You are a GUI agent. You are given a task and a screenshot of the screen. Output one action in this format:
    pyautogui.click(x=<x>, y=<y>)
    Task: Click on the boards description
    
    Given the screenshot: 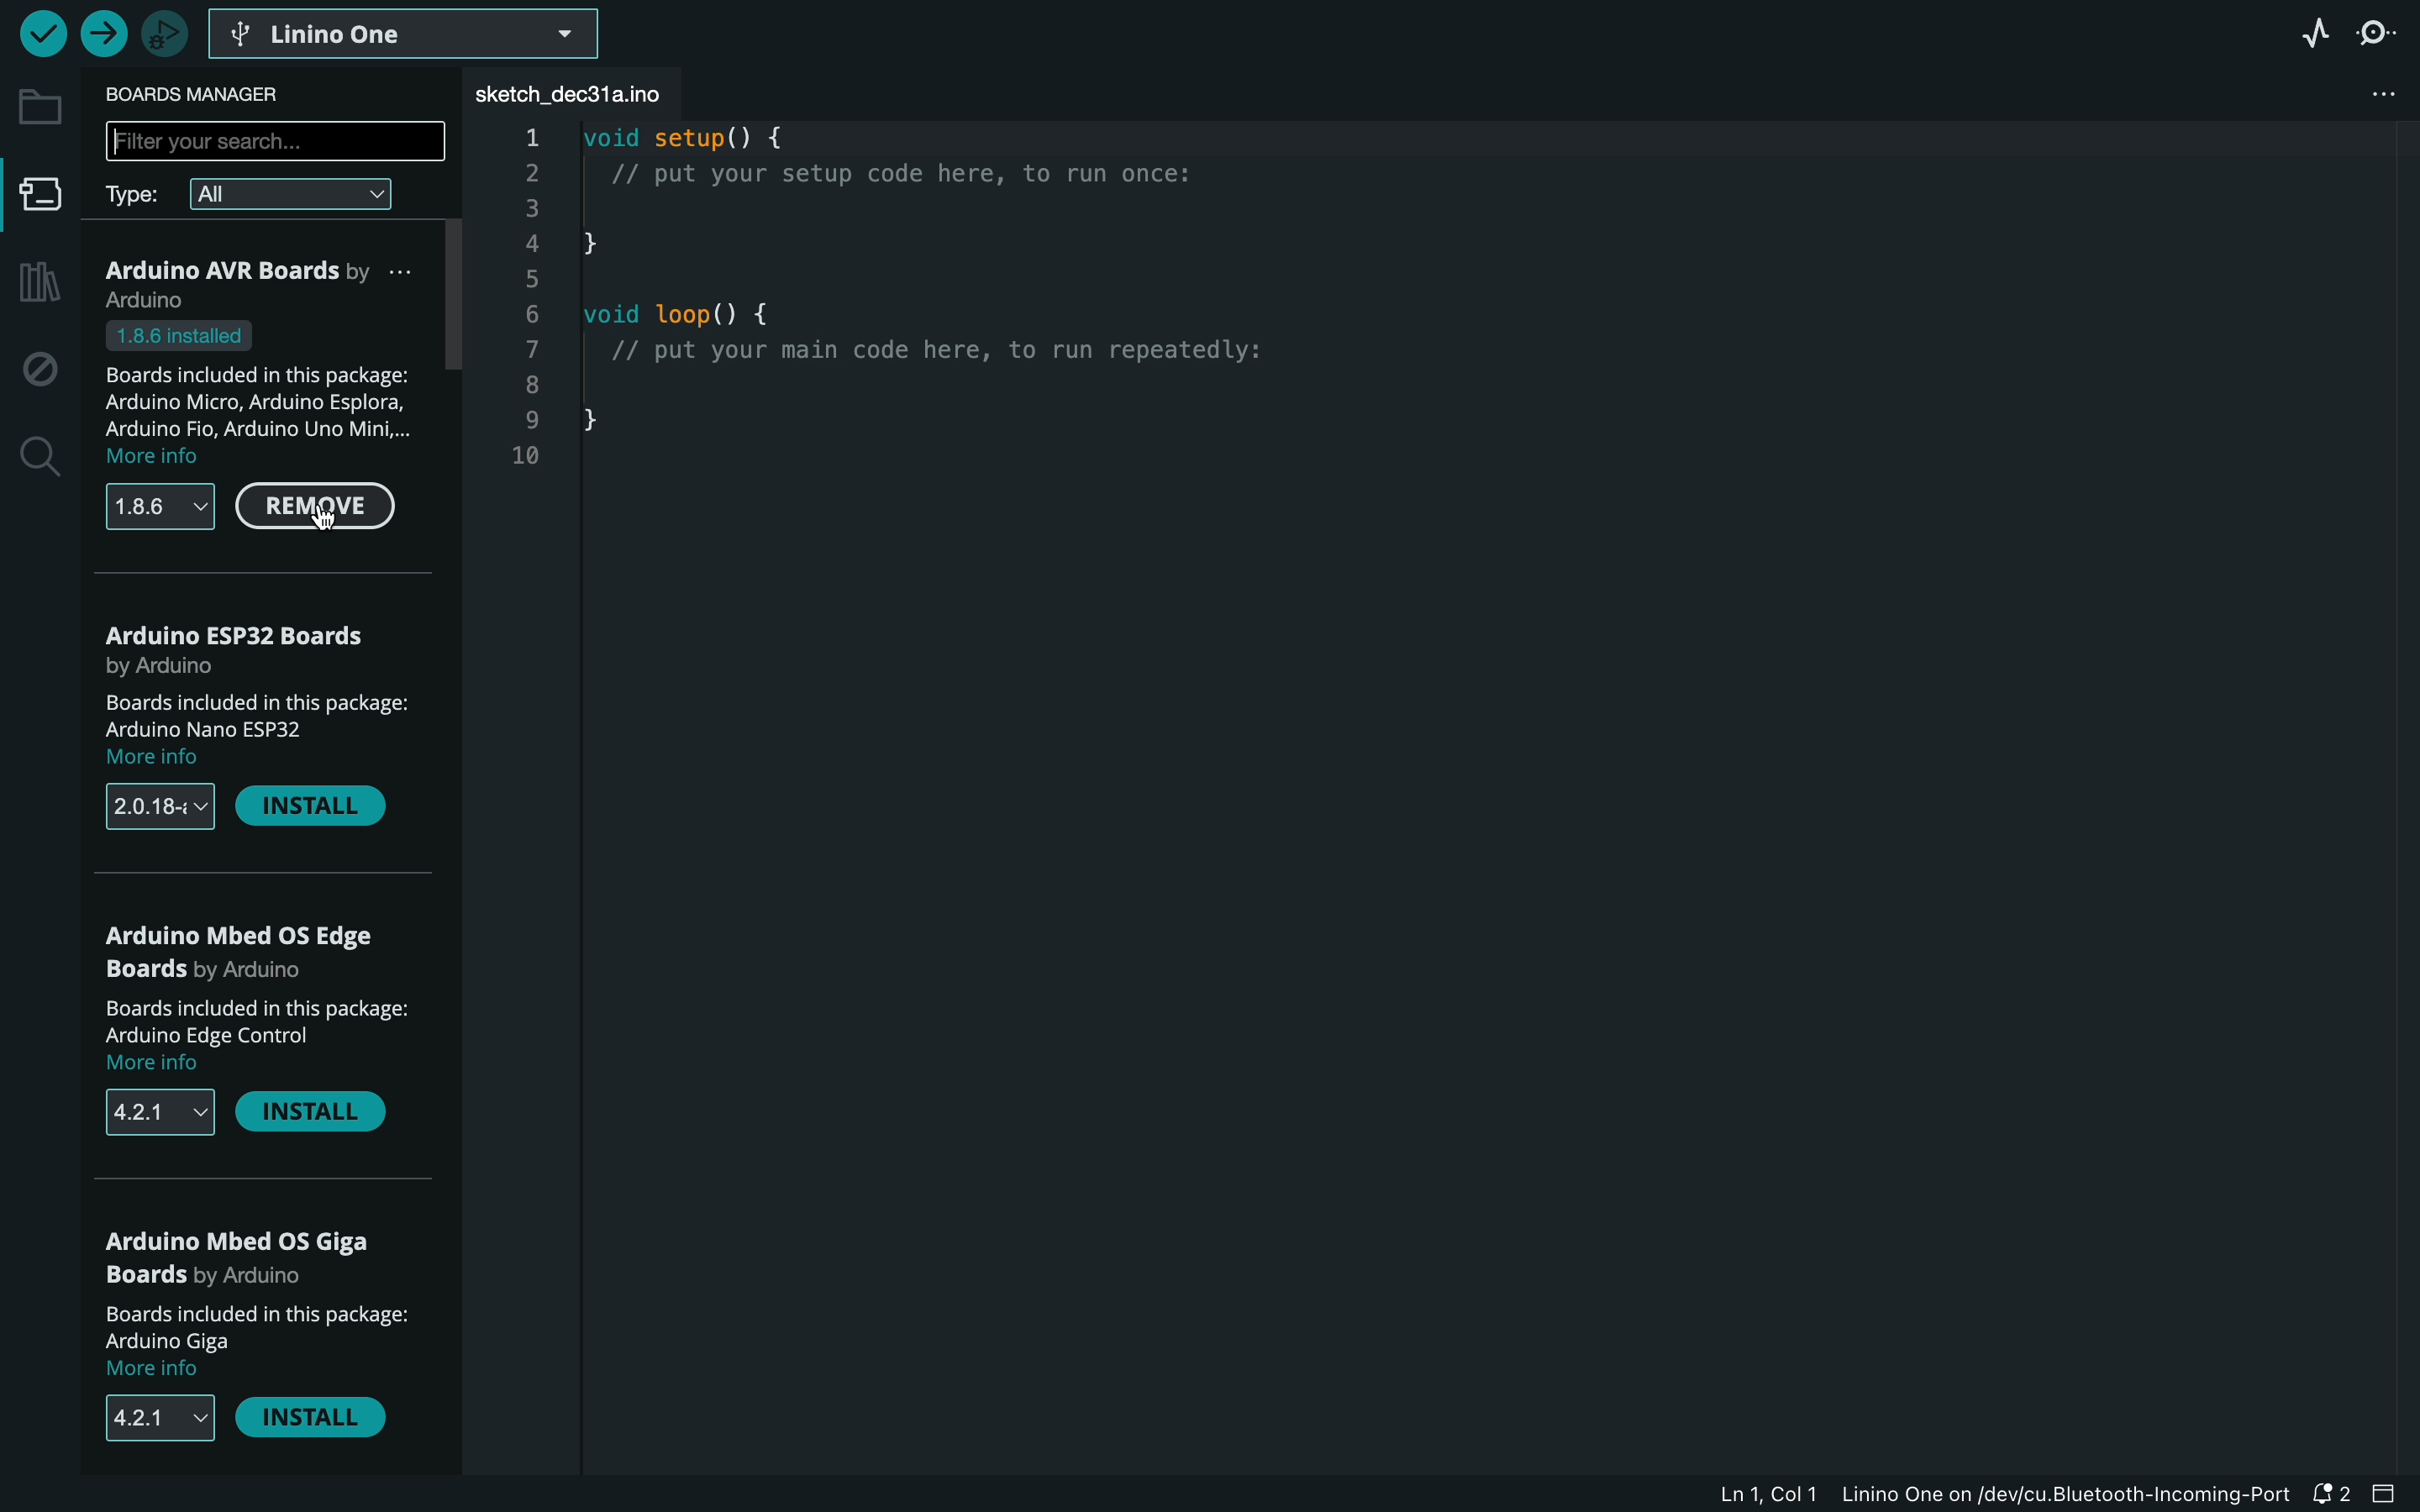 What is the action you would take?
    pyautogui.click(x=255, y=718)
    